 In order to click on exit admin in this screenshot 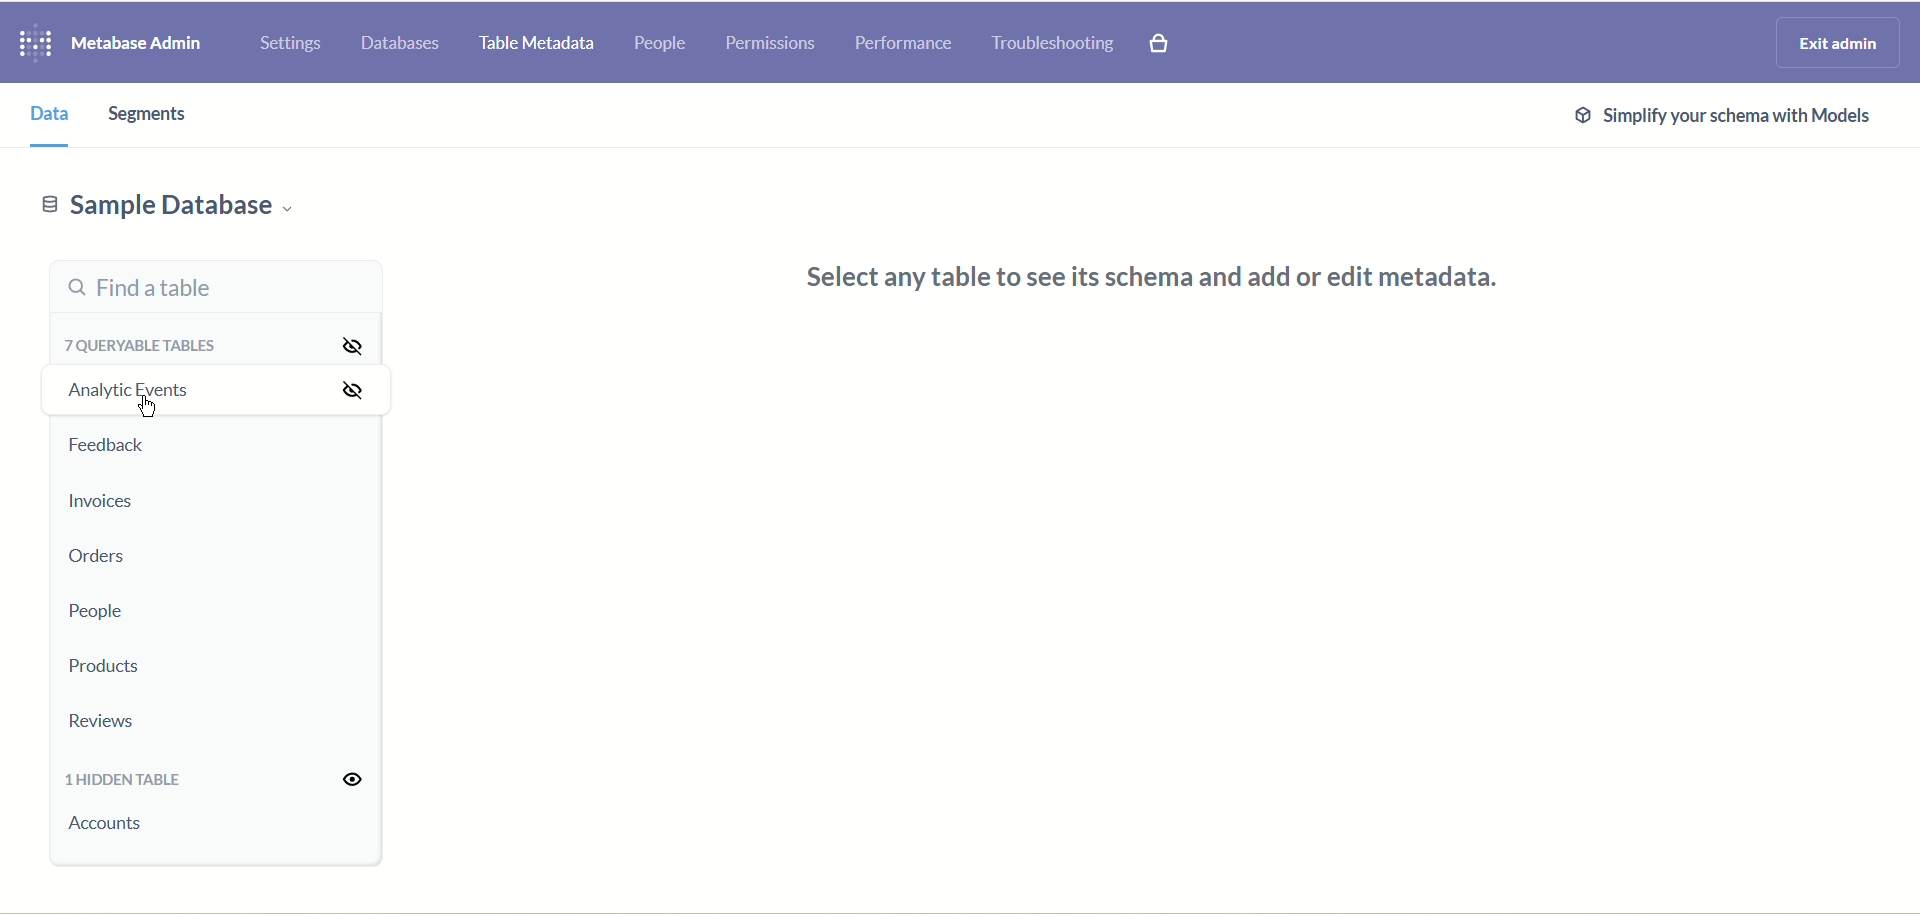, I will do `click(1834, 43)`.